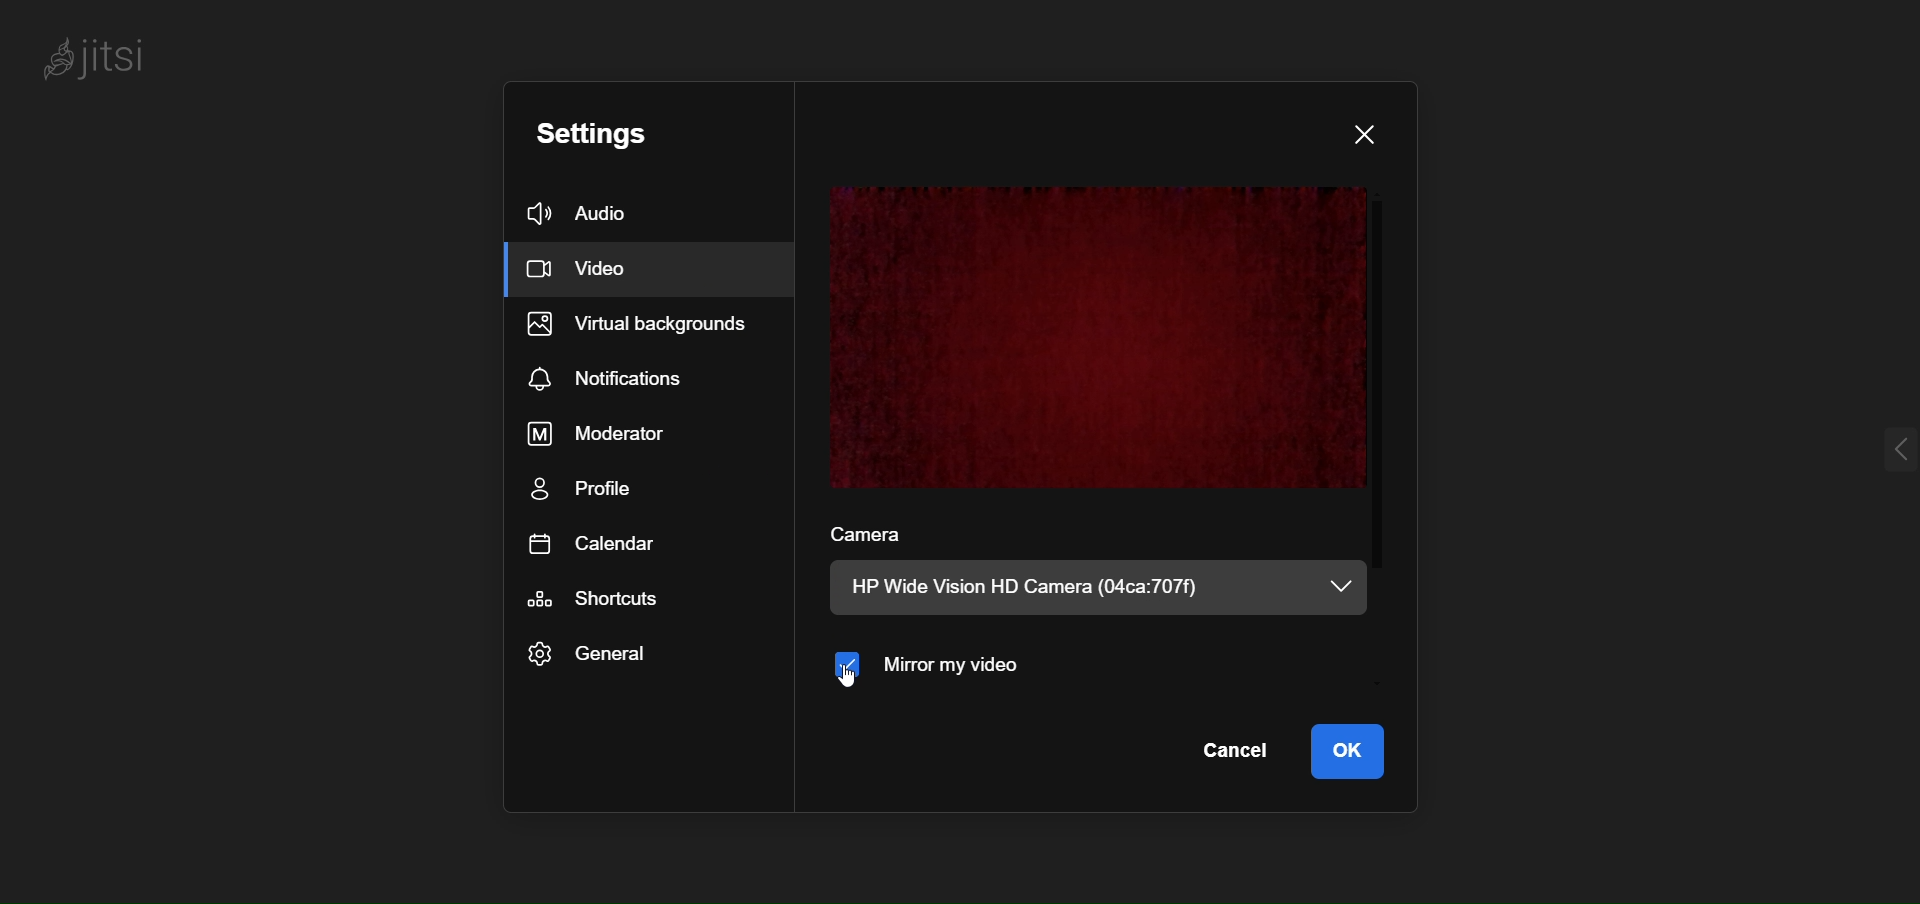  What do you see at coordinates (582, 492) in the screenshot?
I see `profile` at bounding box center [582, 492].